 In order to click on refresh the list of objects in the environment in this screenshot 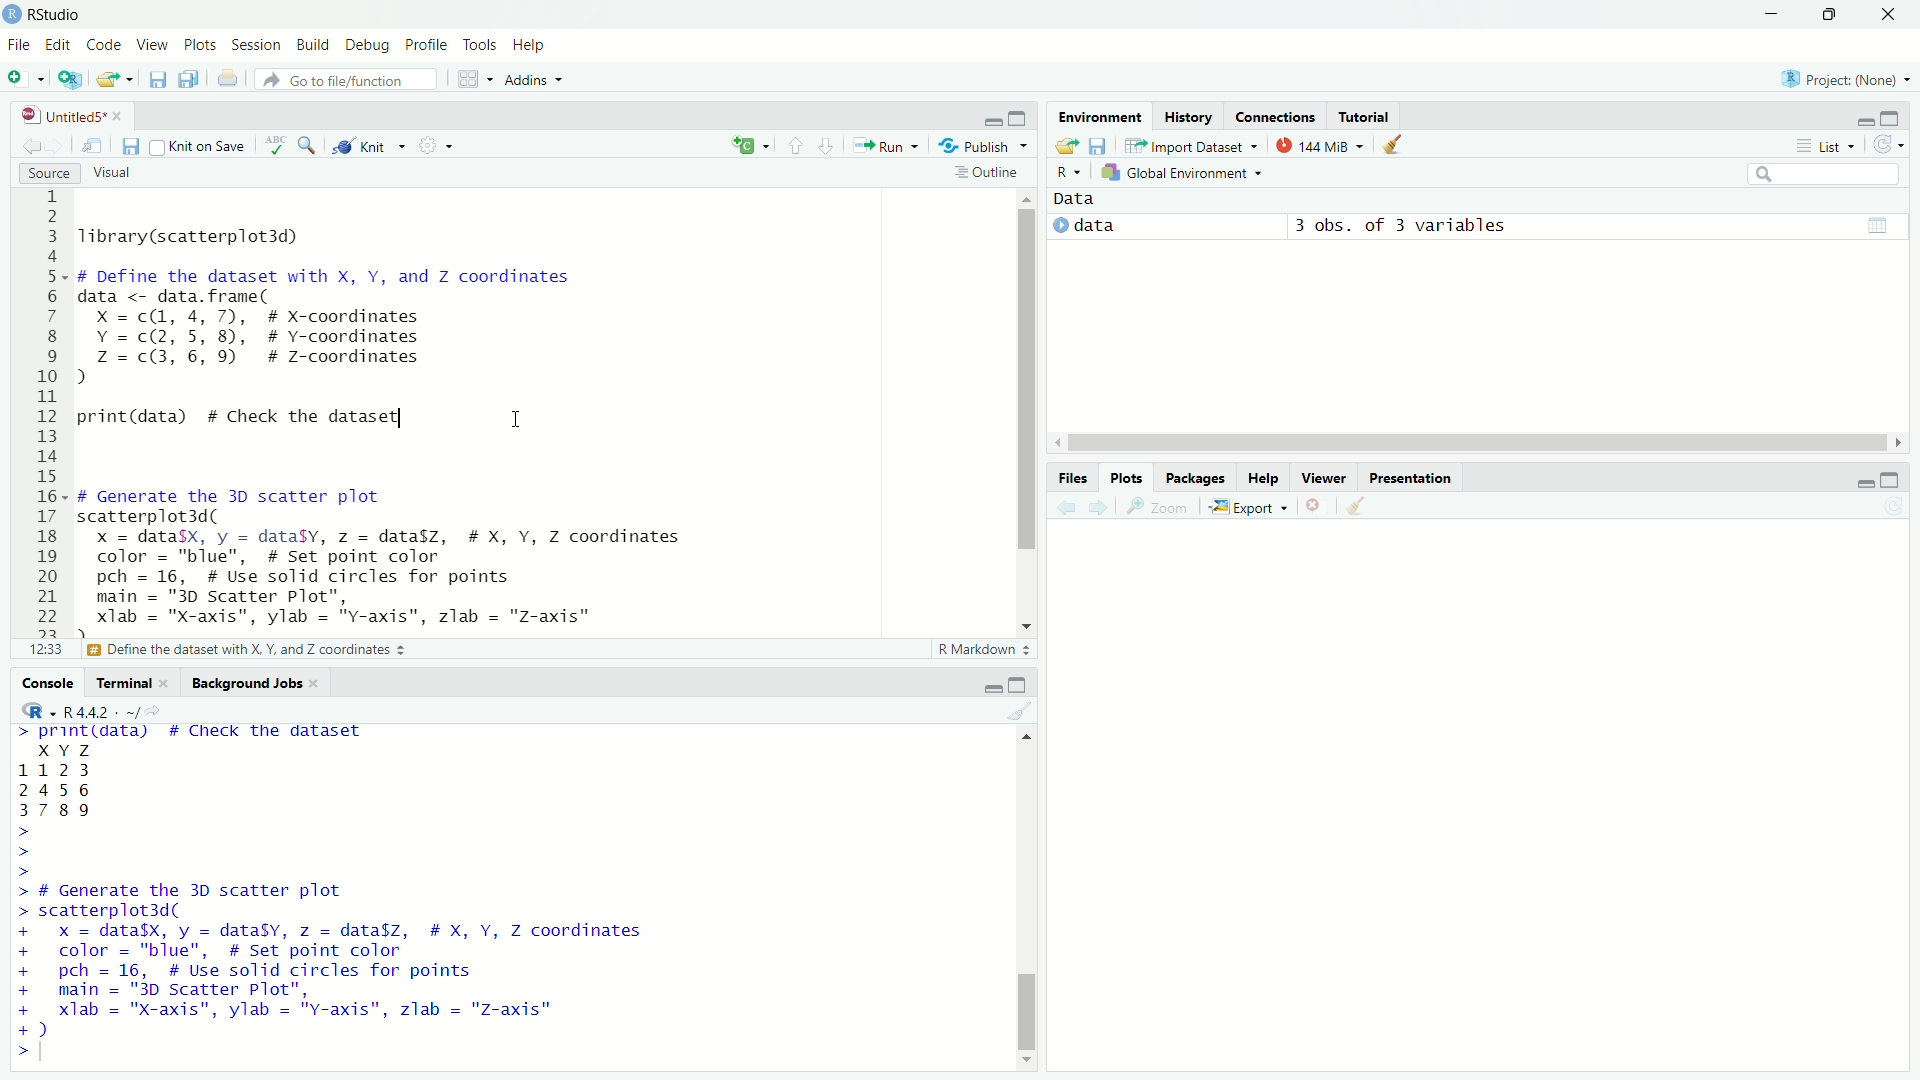, I will do `click(1895, 144)`.